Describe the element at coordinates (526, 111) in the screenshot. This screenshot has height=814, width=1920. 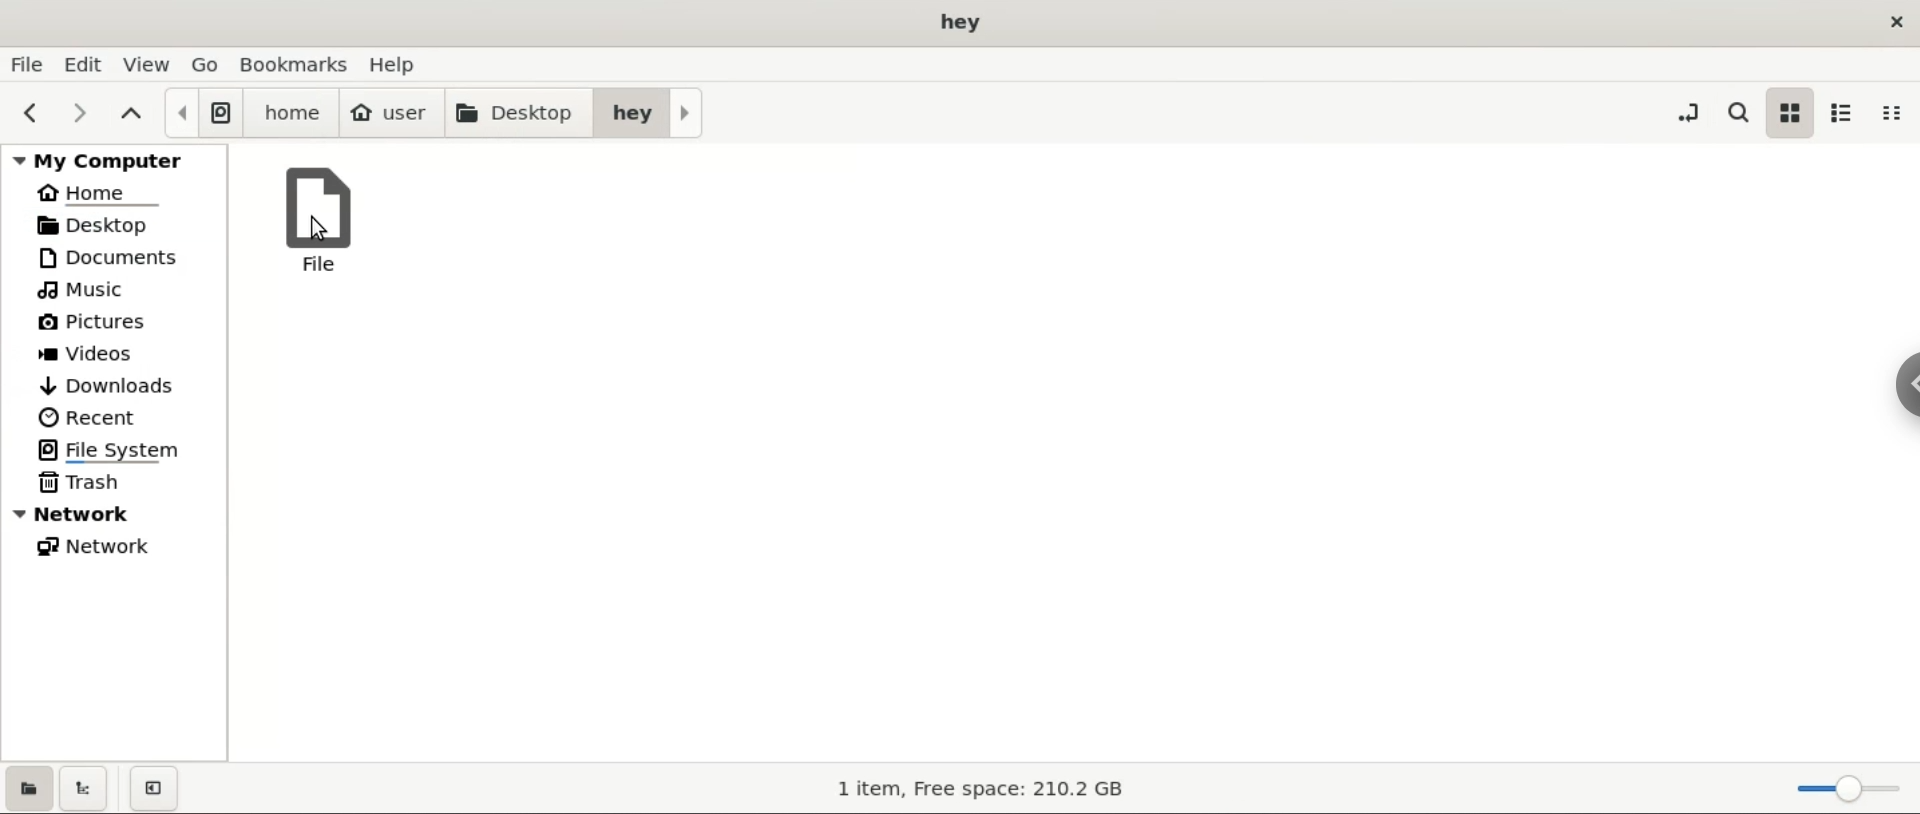
I see `desktop` at that location.